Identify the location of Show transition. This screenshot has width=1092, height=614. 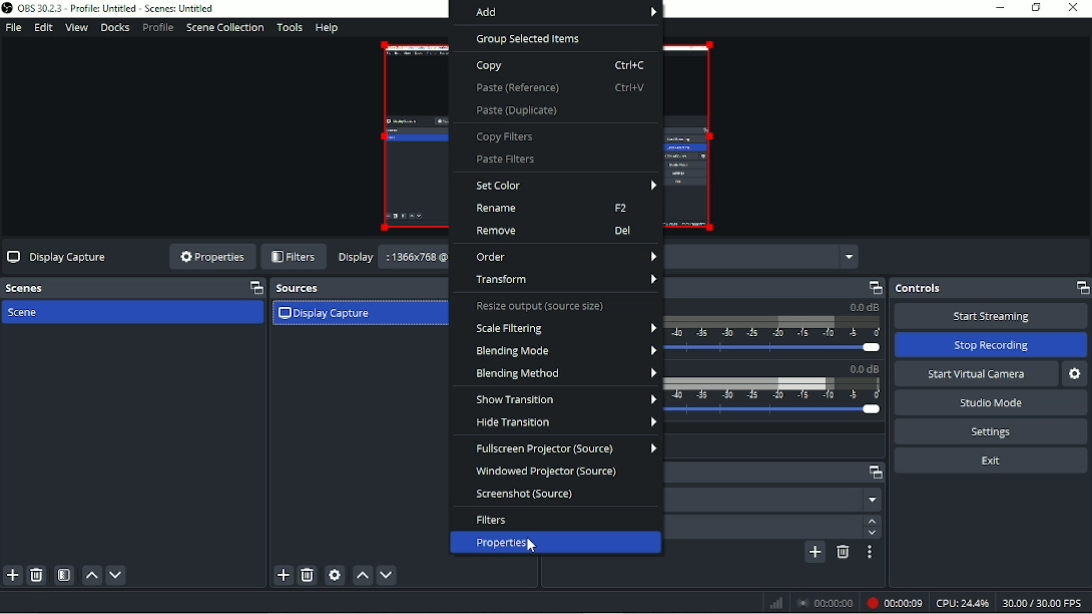
(563, 399).